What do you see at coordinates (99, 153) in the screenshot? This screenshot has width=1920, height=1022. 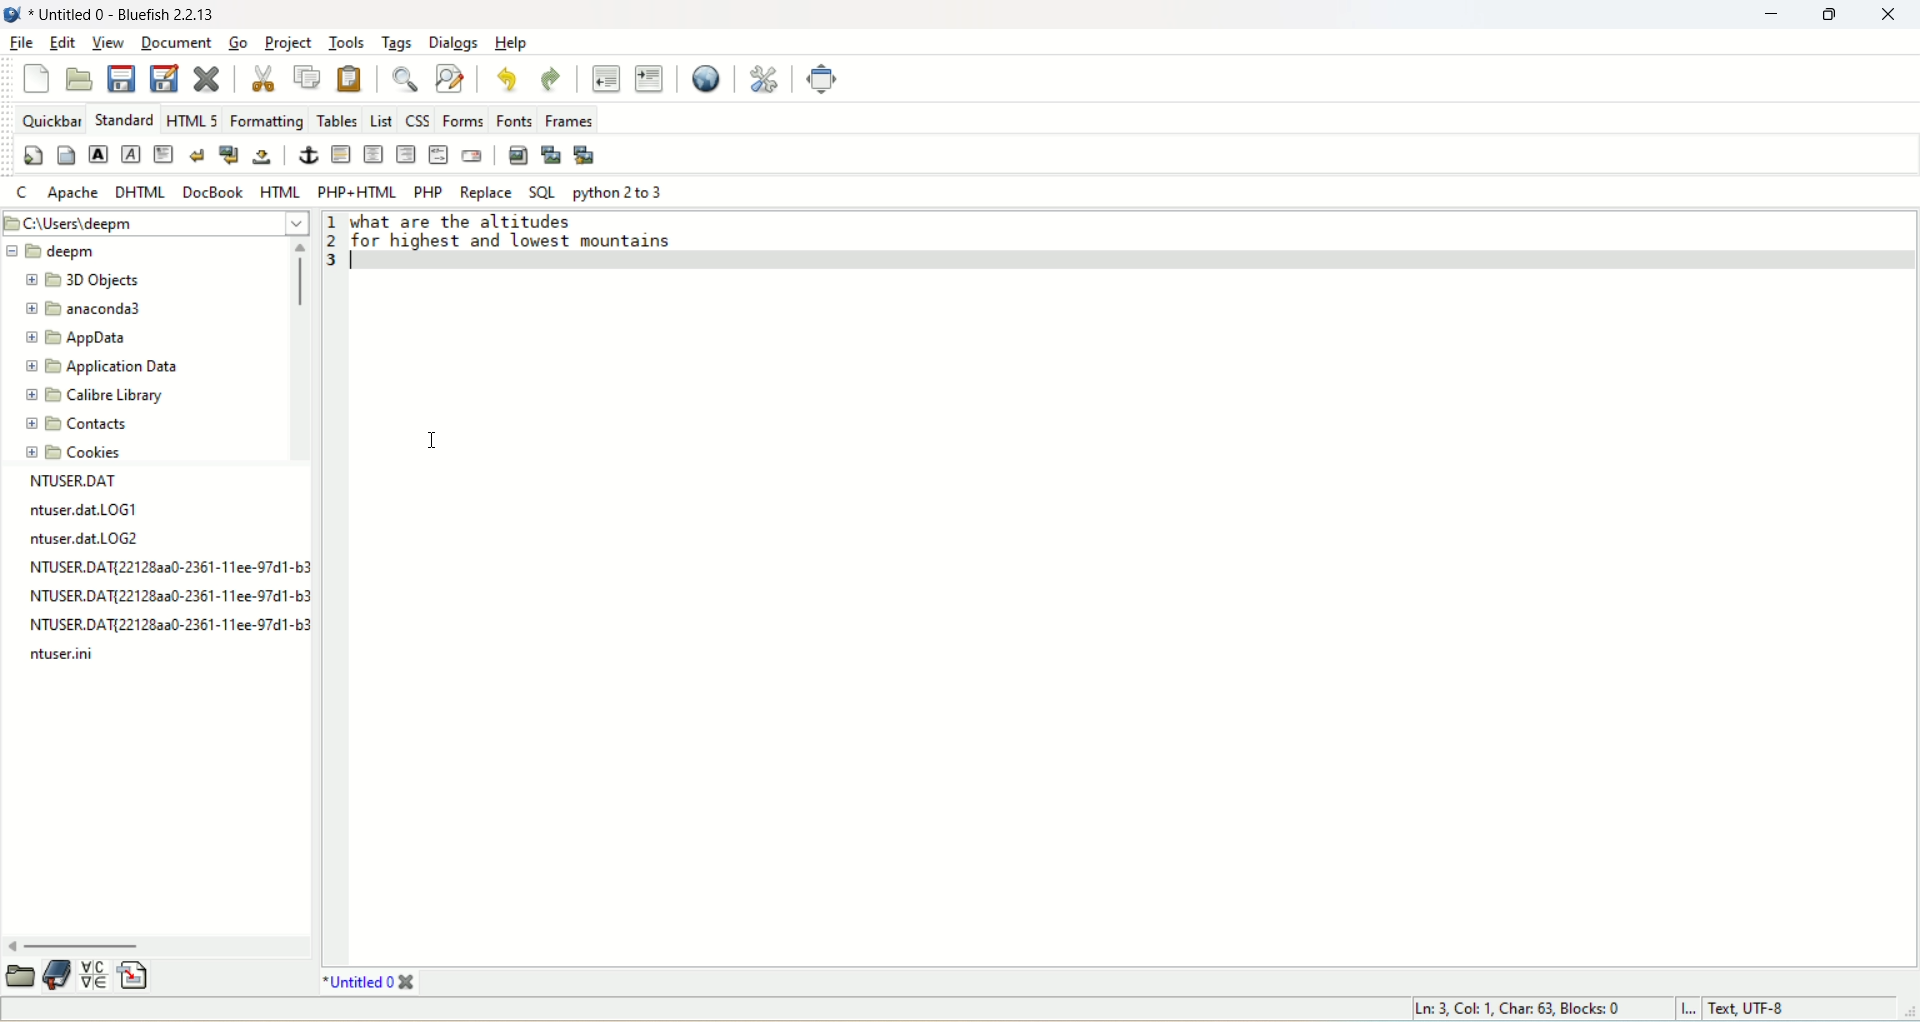 I see `strong` at bounding box center [99, 153].